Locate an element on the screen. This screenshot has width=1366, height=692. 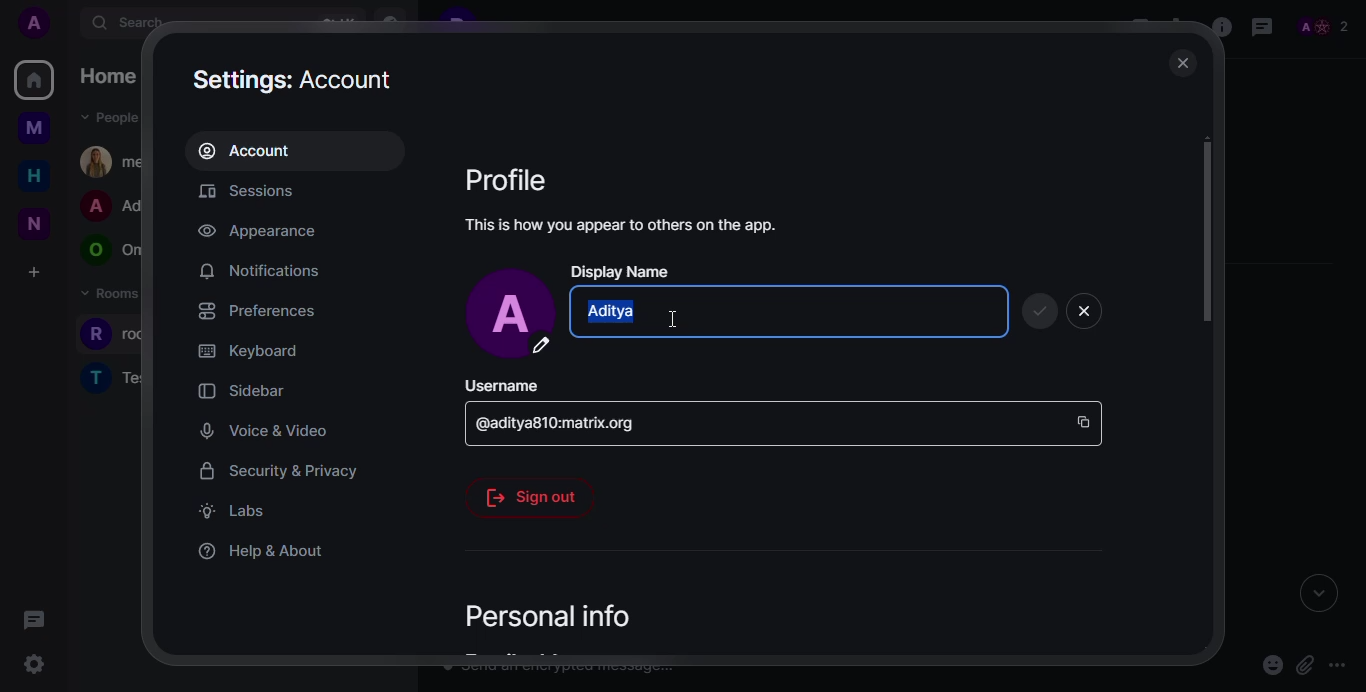
Display name space is located at coordinates (781, 311).